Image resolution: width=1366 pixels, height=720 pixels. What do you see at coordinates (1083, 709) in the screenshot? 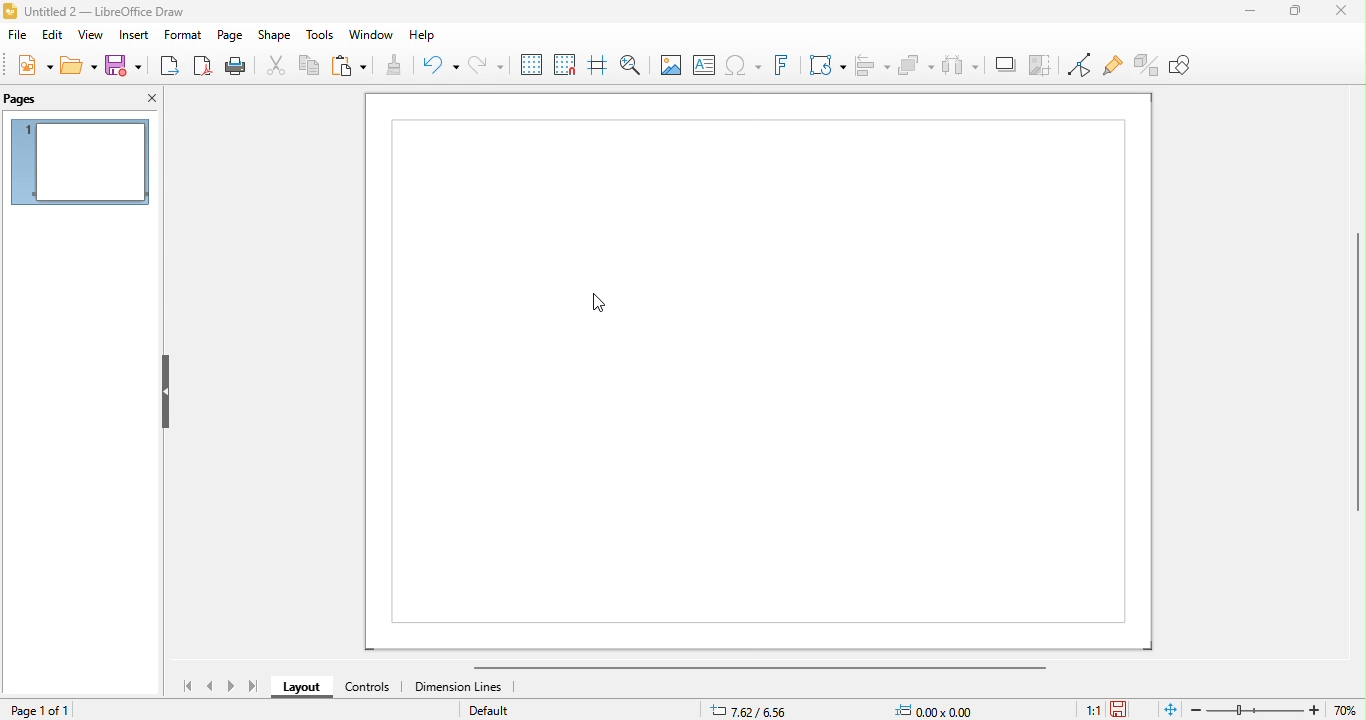
I see `1:1` at bounding box center [1083, 709].